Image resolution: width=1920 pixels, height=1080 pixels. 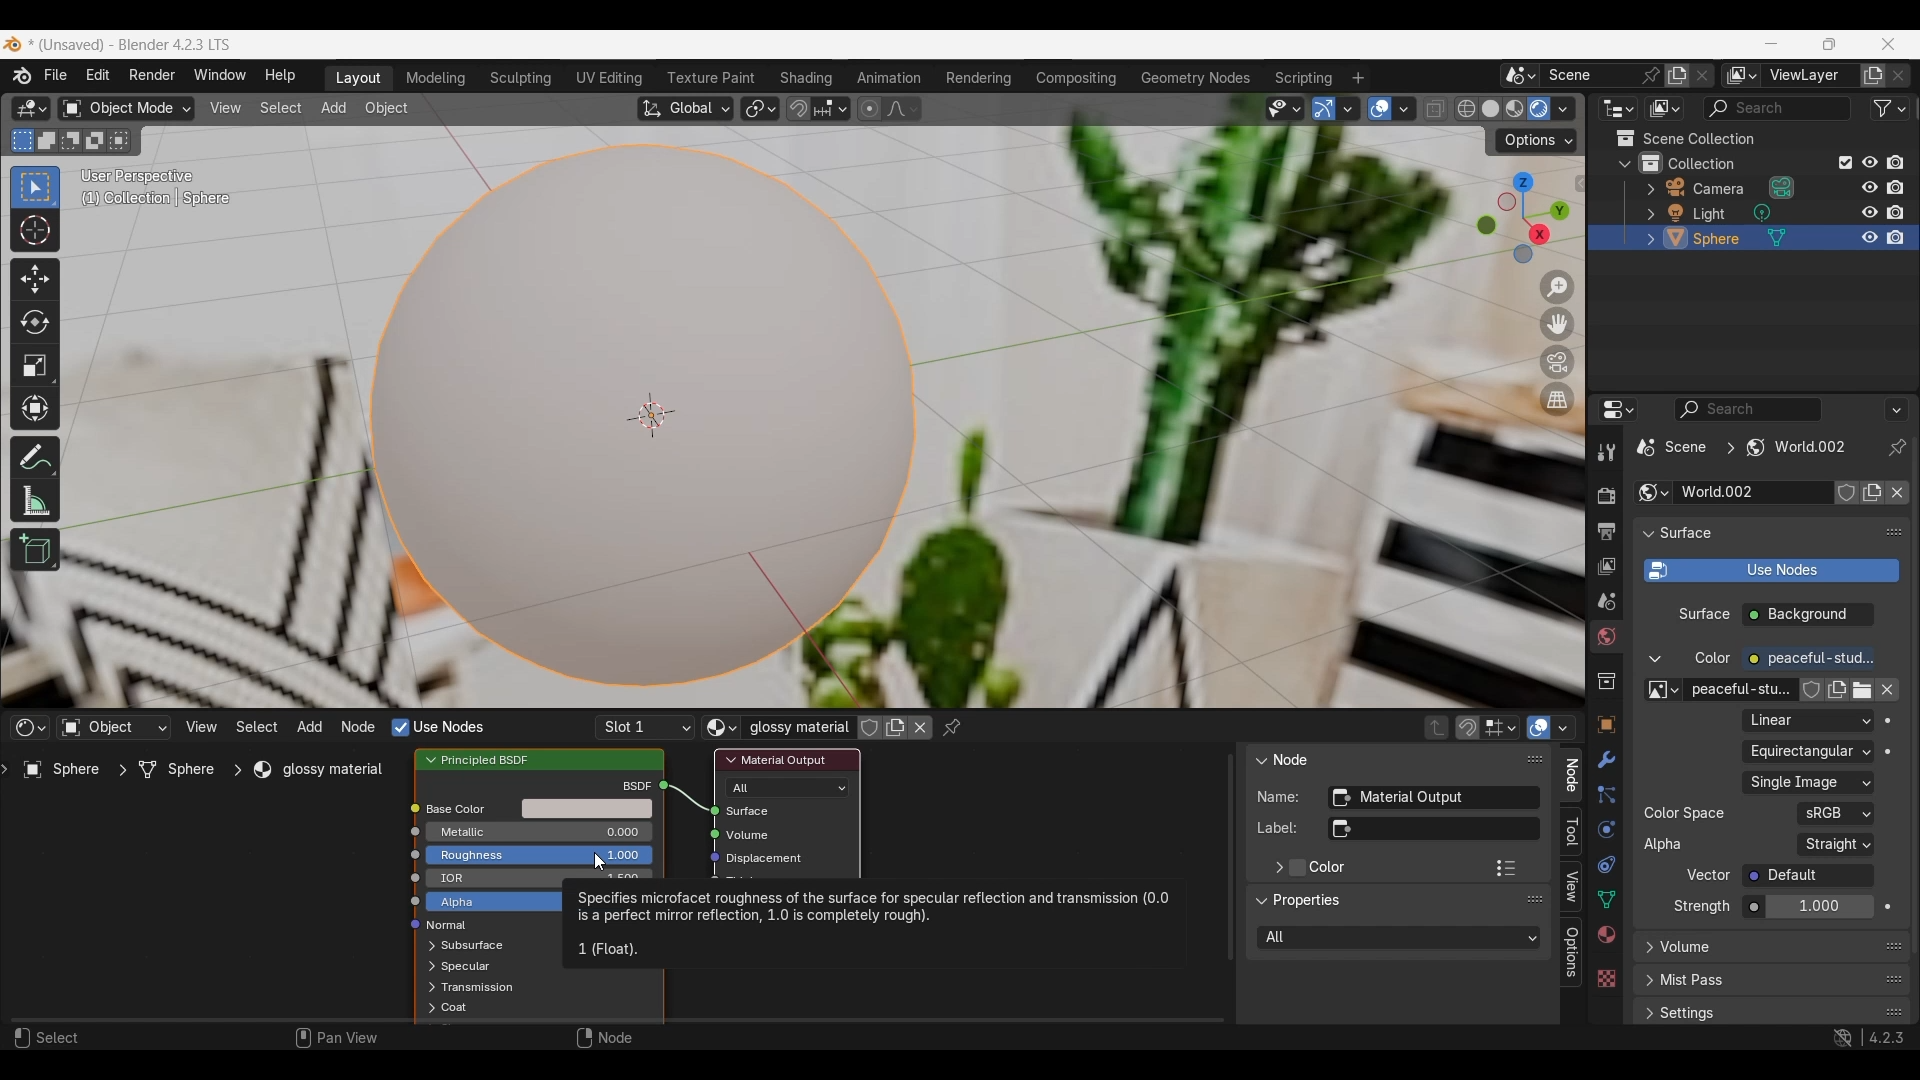 I want to click on Unlink data block, so click(x=1887, y=690).